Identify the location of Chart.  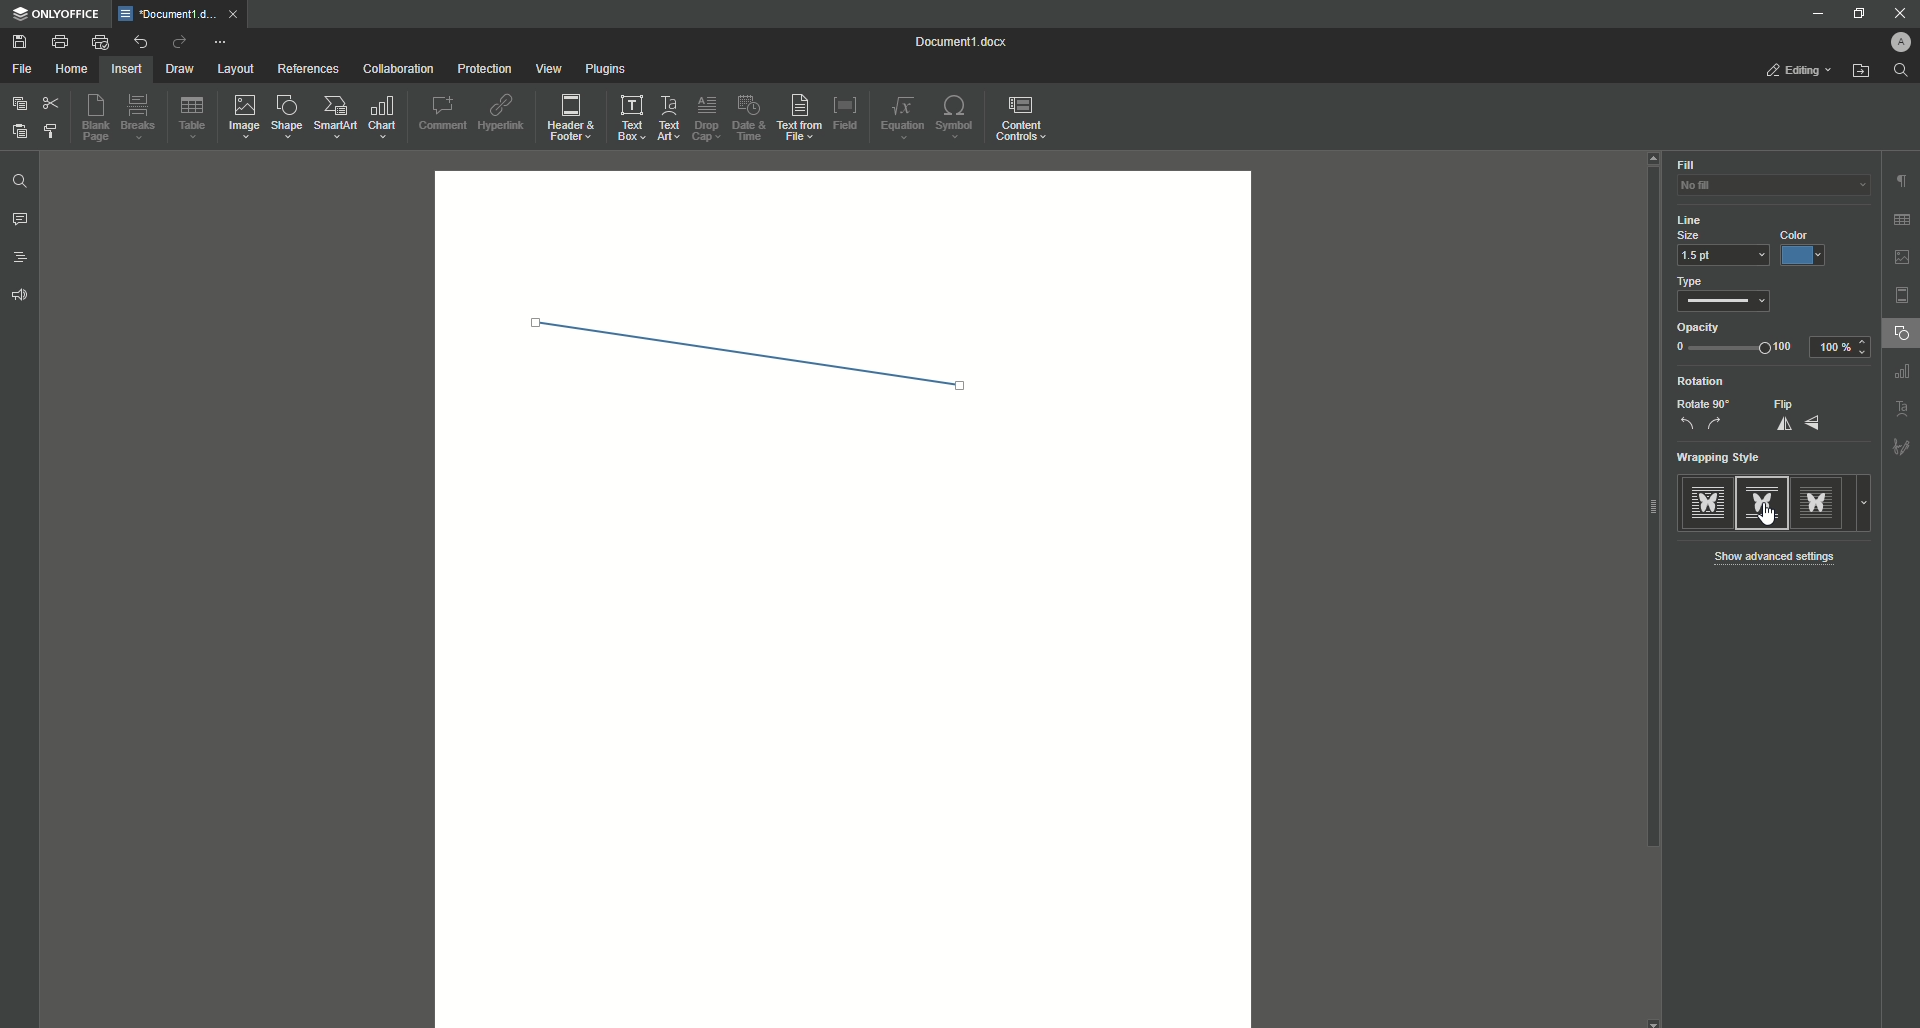
(384, 117).